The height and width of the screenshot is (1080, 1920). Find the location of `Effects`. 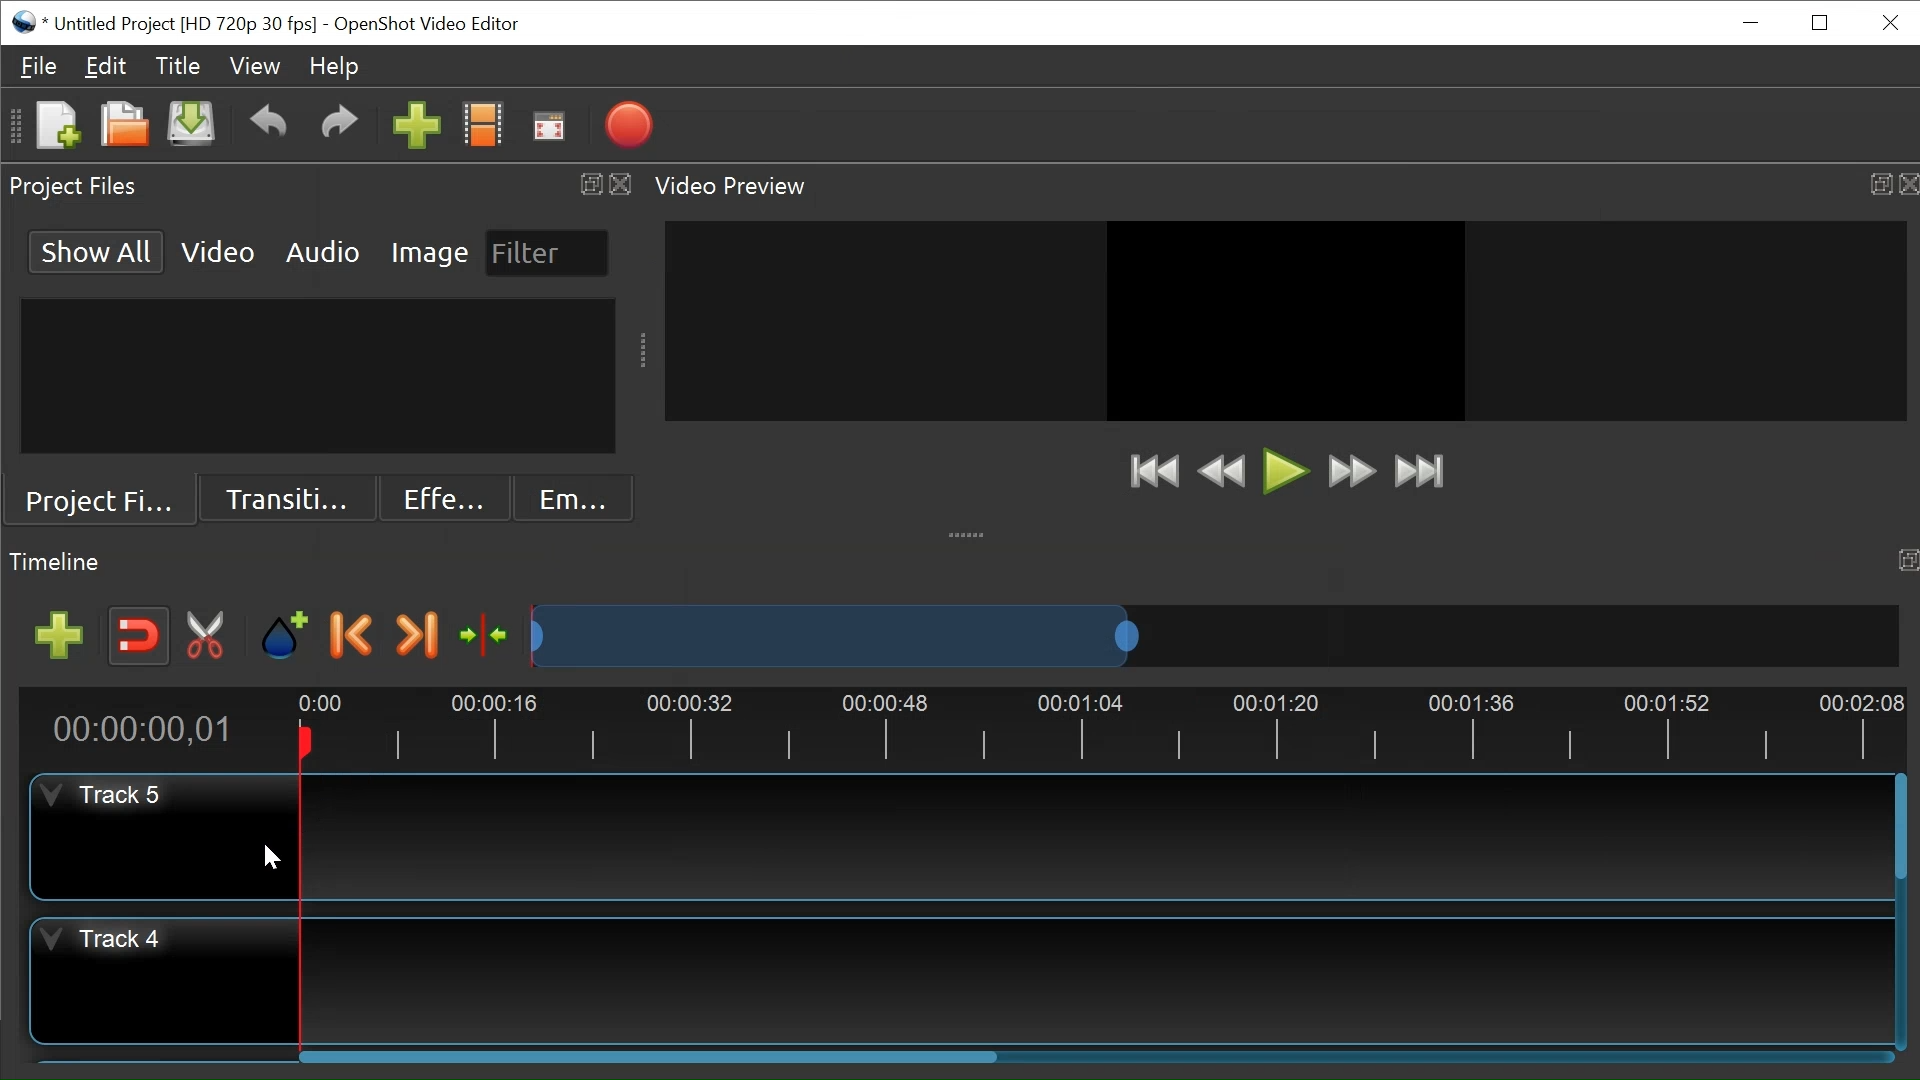

Effects is located at coordinates (441, 499).